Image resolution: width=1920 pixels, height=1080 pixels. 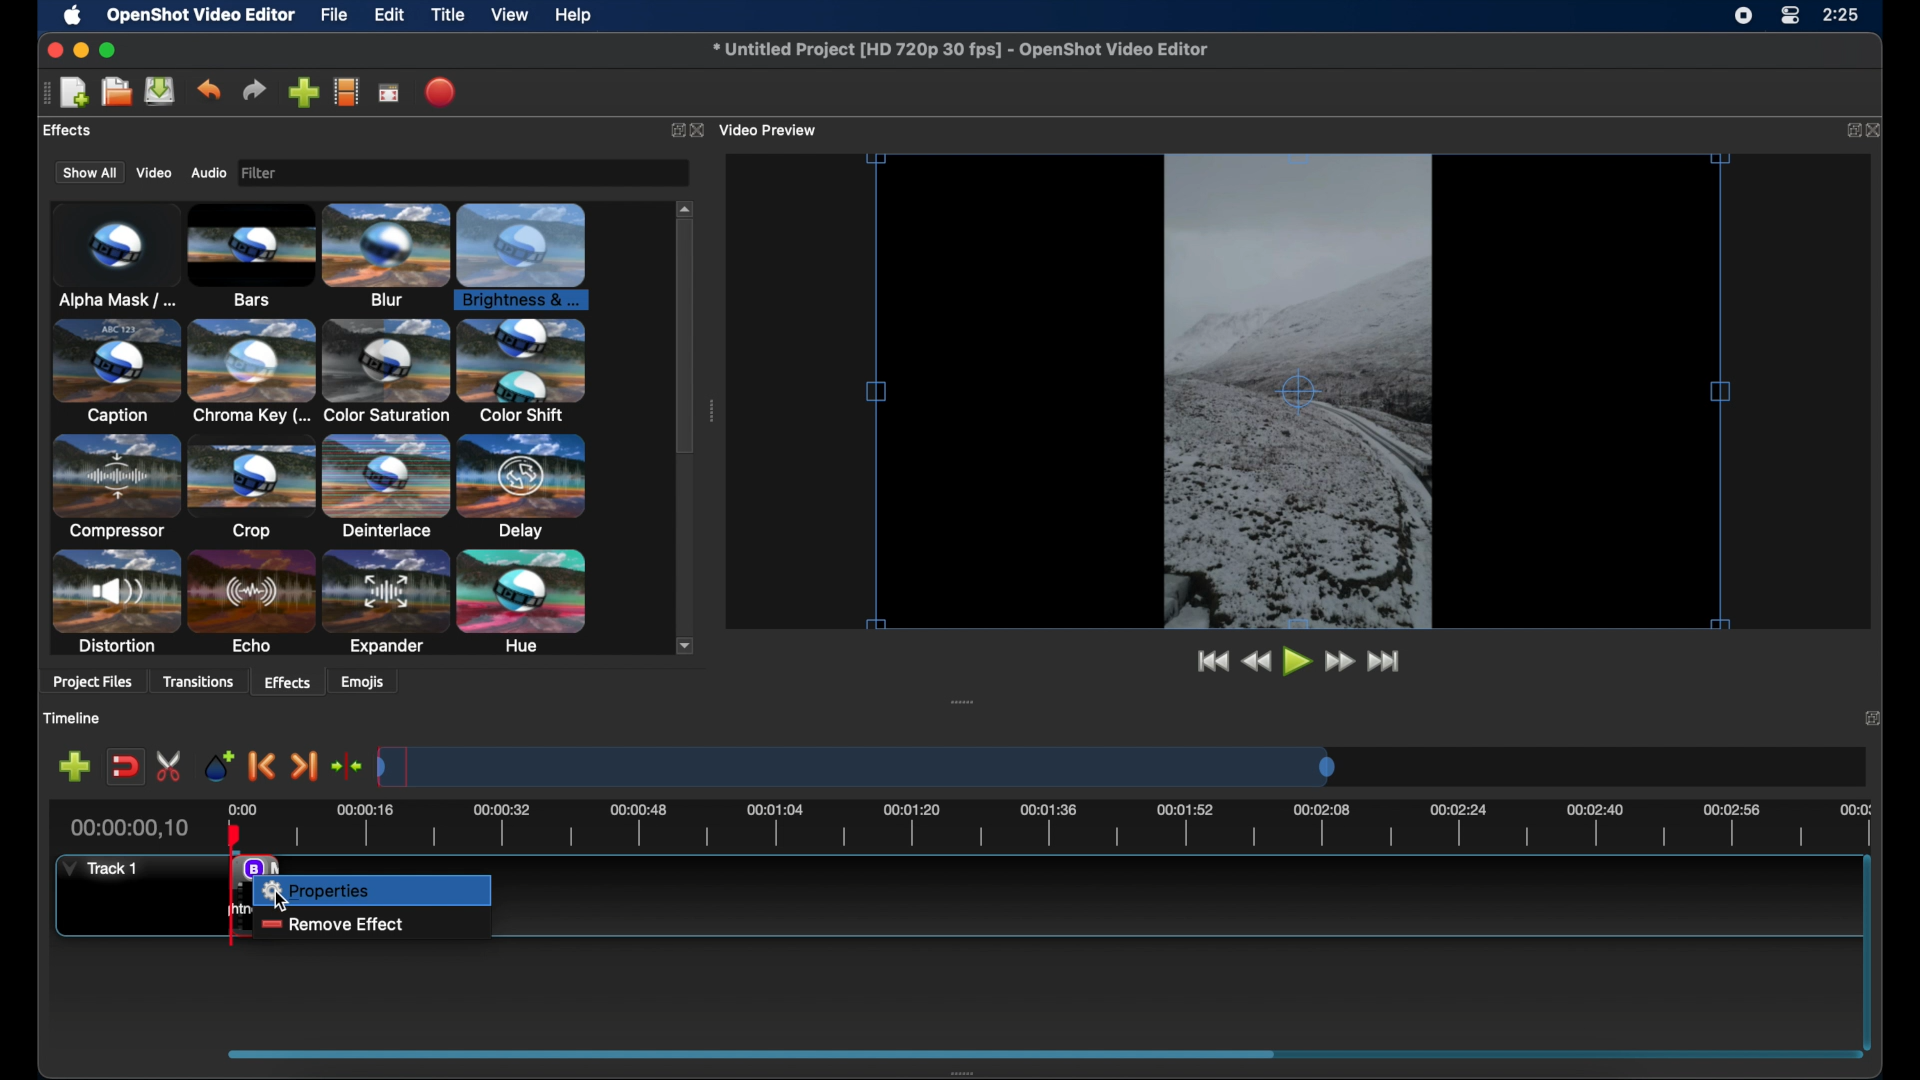 What do you see at coordinates (526, 254) in the screenshot?
I see `brightness and contrast highlighted` at bounding box center [526, 254].